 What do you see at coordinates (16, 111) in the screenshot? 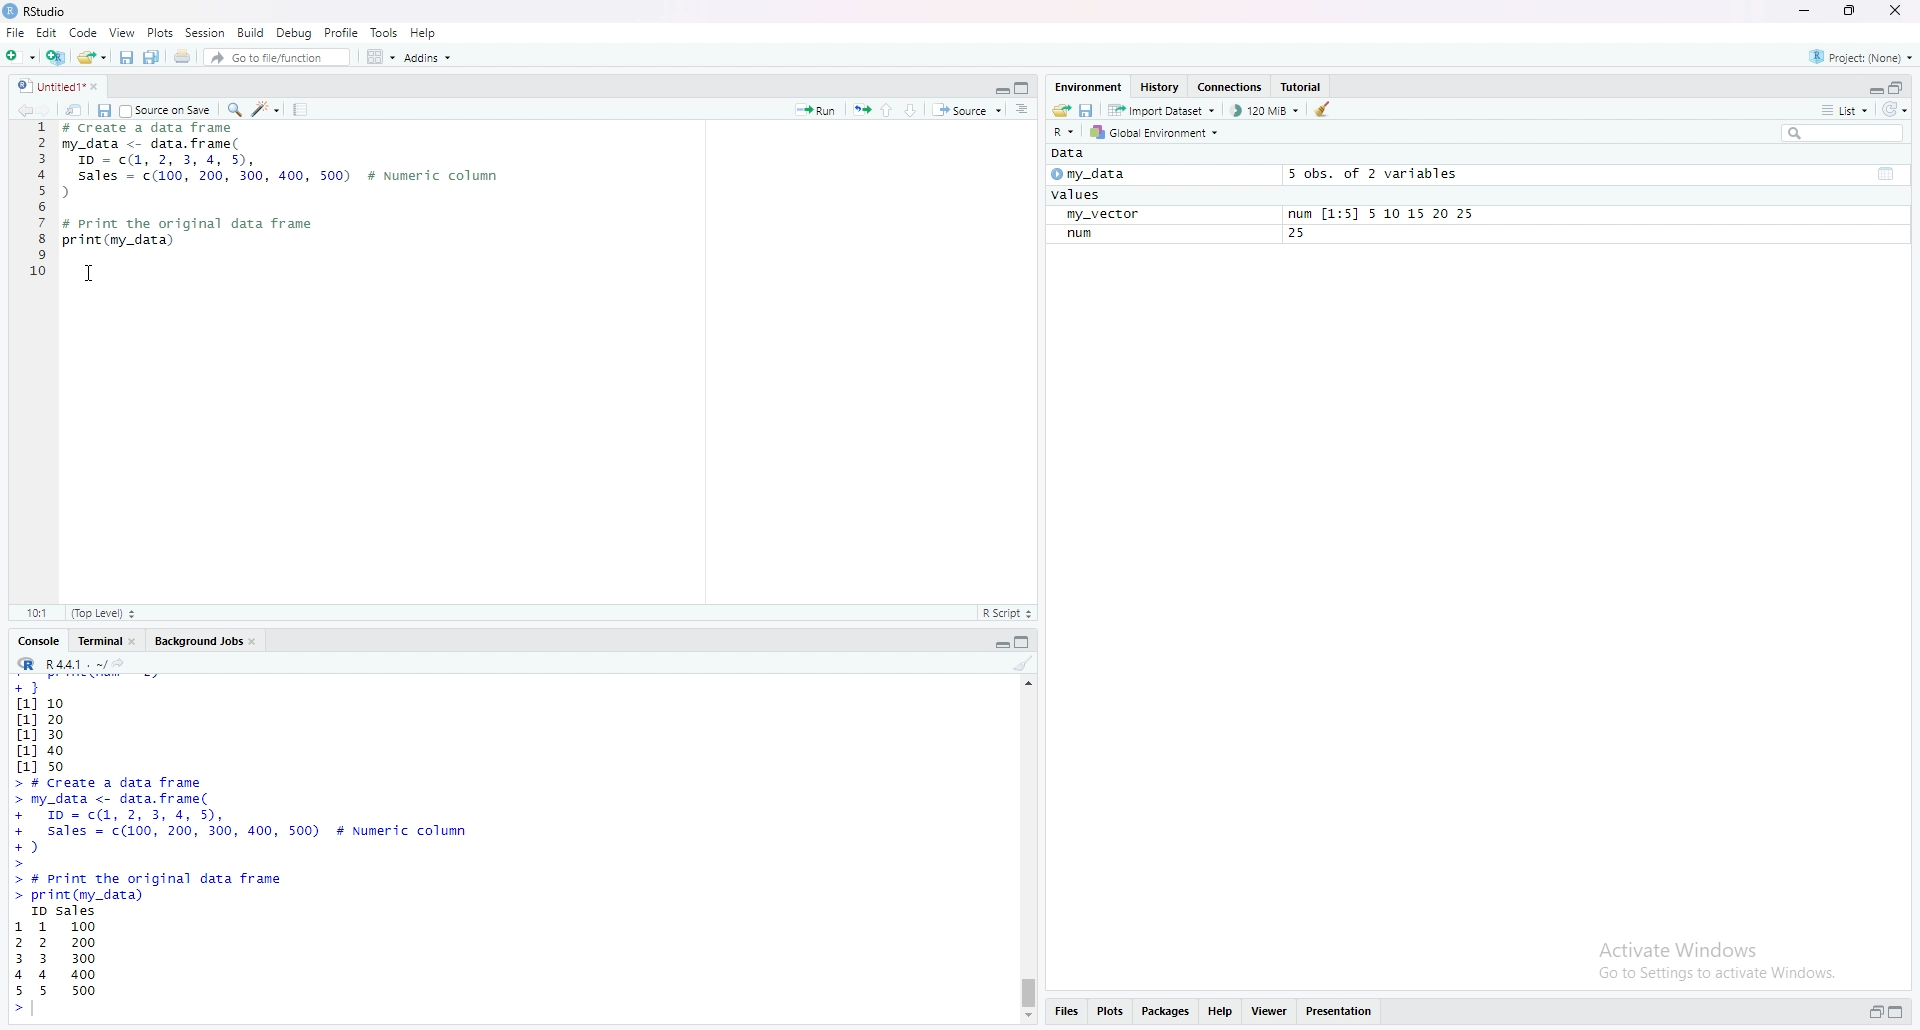
I see `Go back to the previous source location` at bounding box center [16, 111].